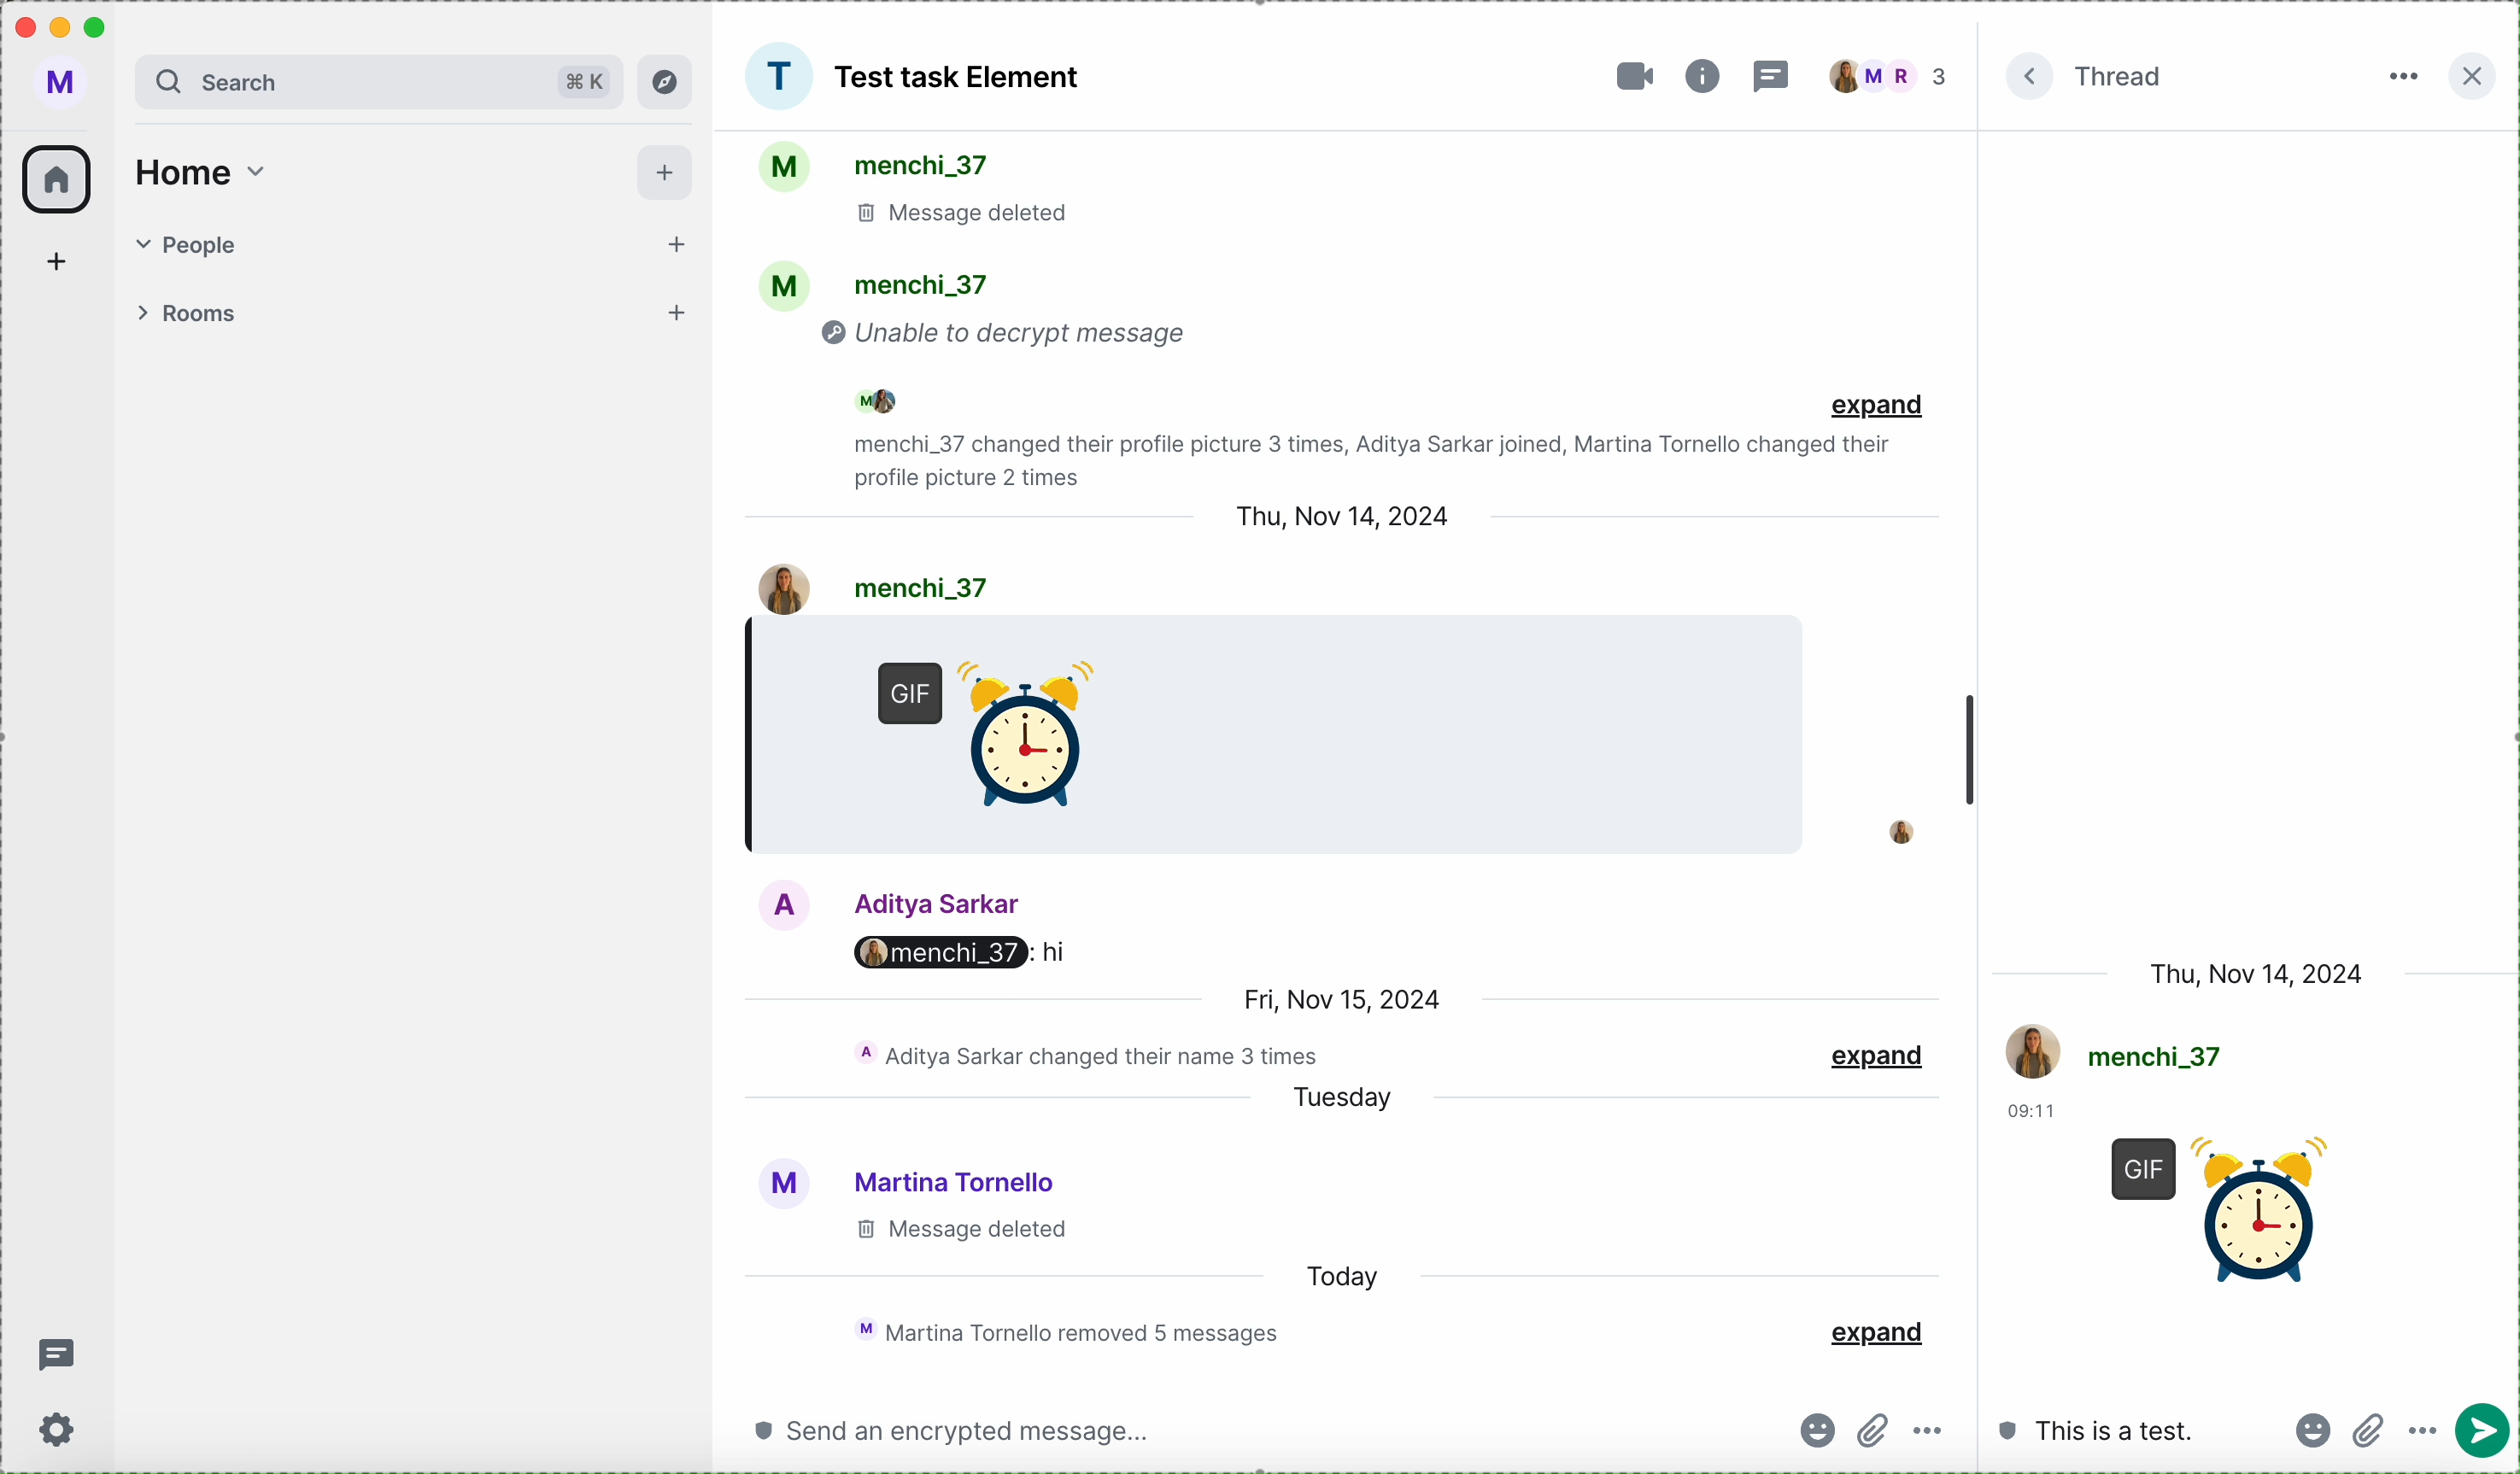 The width and height of the screenshot is (2520, 1474). I want to click on user, so click(904, 1178).